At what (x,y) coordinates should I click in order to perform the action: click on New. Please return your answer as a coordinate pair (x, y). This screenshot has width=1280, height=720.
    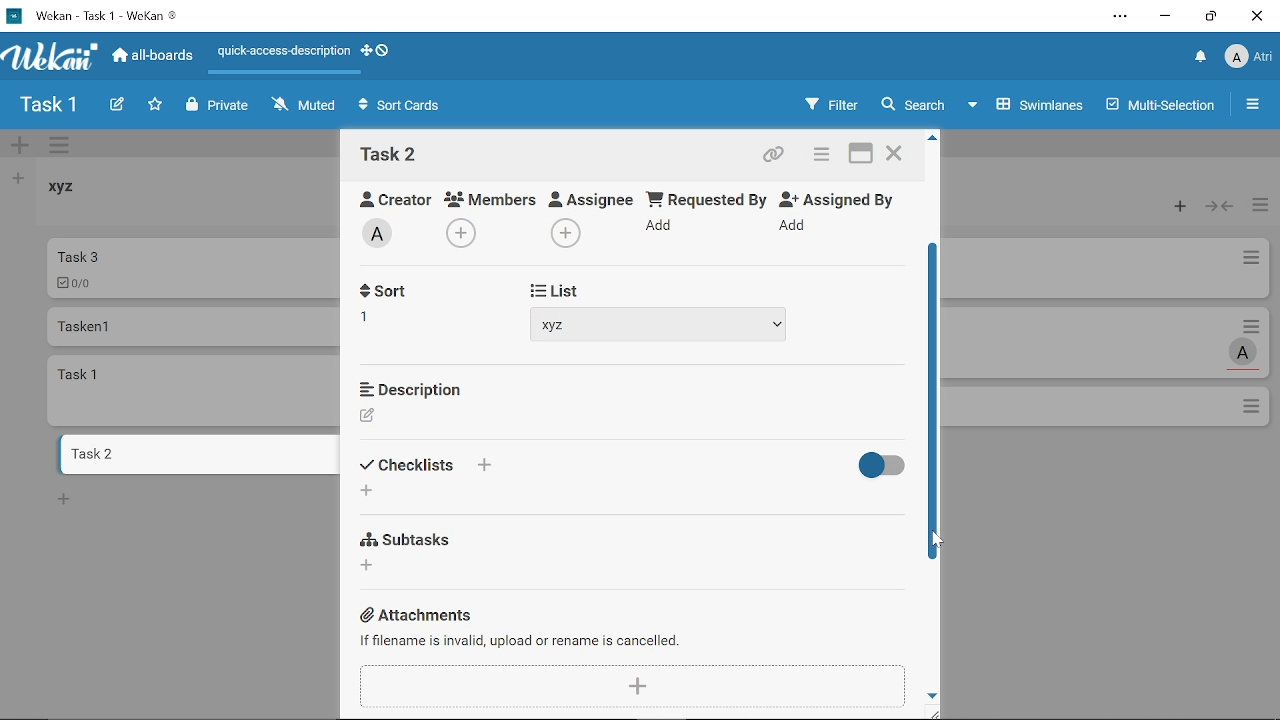
    Looking at the image, I should click on (64, 498).